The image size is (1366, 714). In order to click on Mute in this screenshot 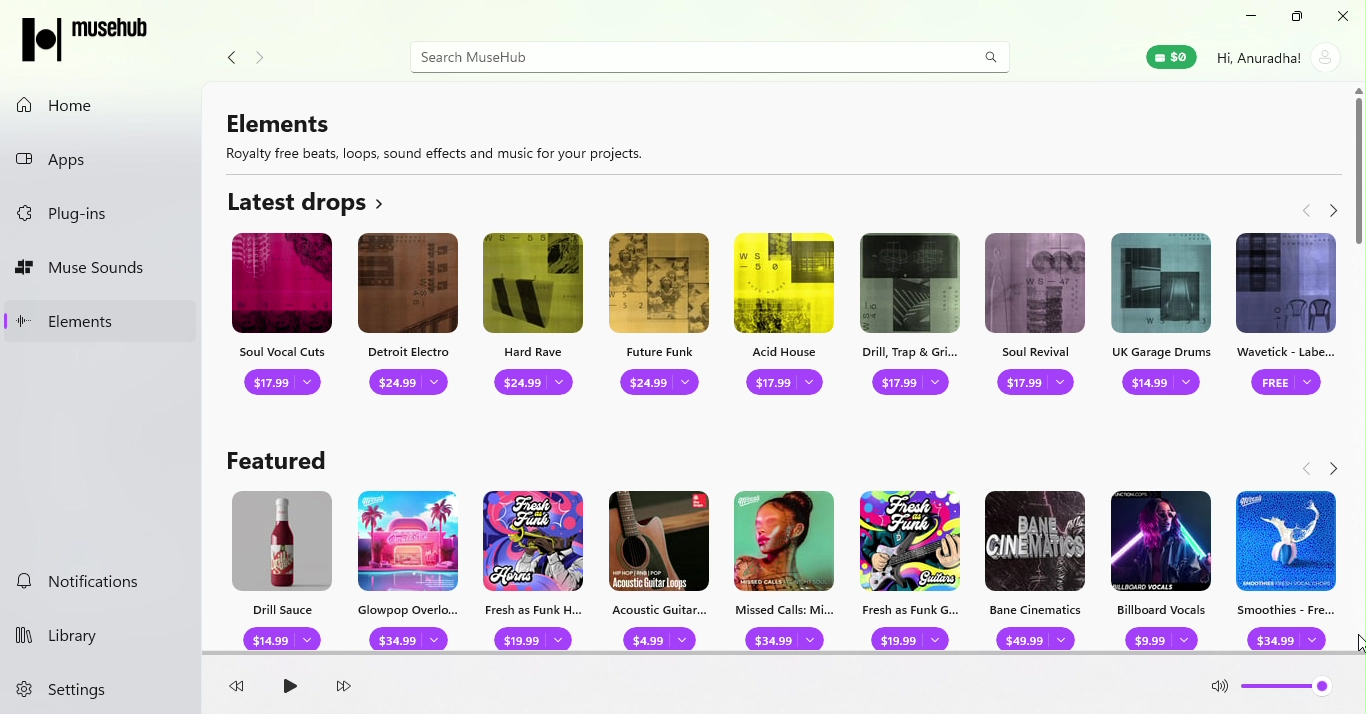, I will do `click(1220, 690)`.